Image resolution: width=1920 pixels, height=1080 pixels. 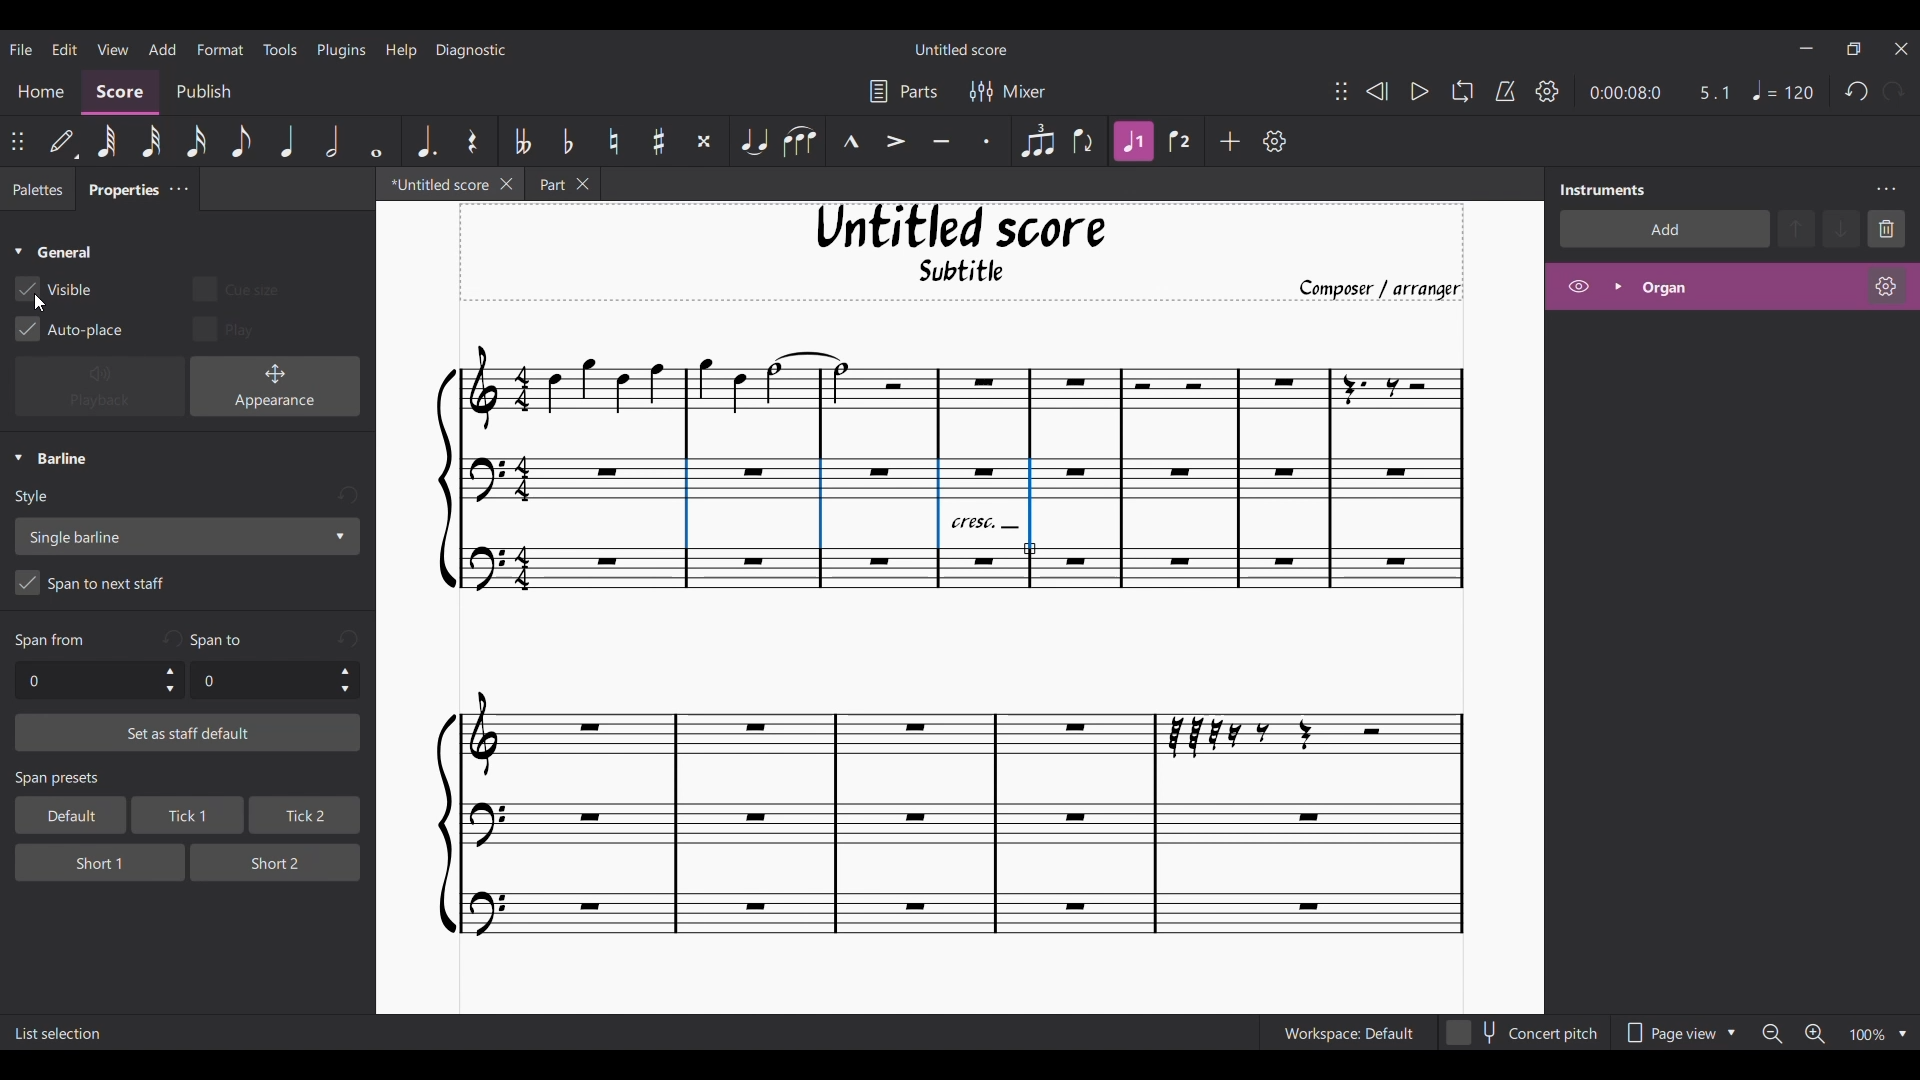 What do you see at coordinates (1348, 1033) in the screenshot?
I see `Current workspace setting` at bounding box center [1348, 1033].